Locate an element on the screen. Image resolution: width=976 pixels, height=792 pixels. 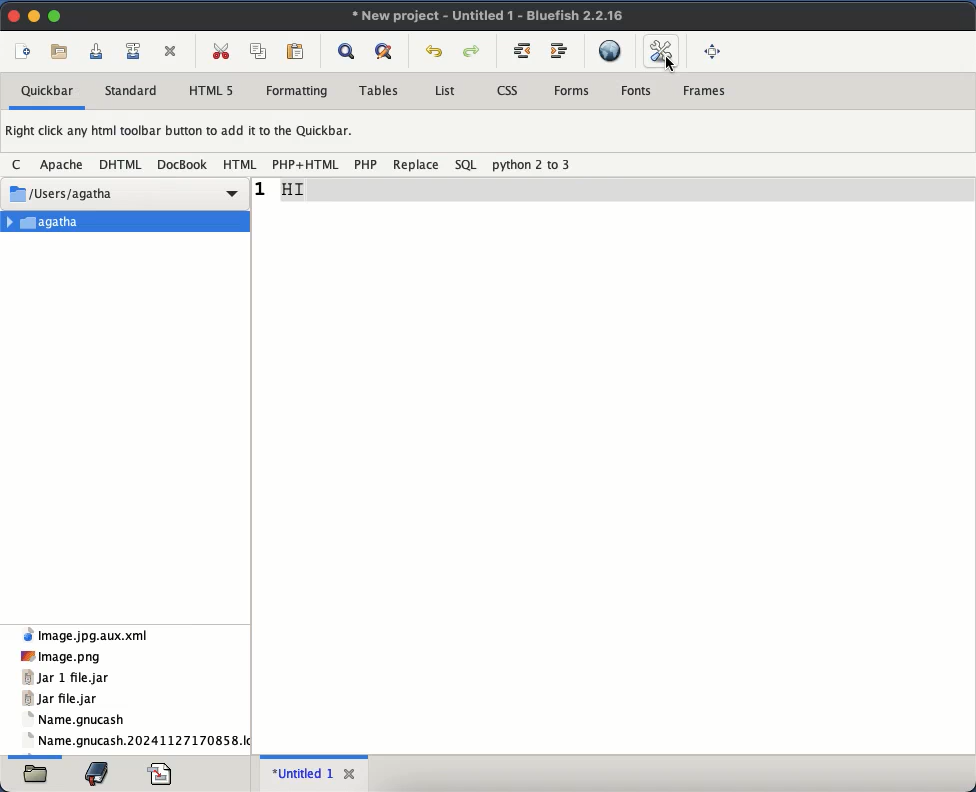
name.gnucash is located at coordinates (78, 718).